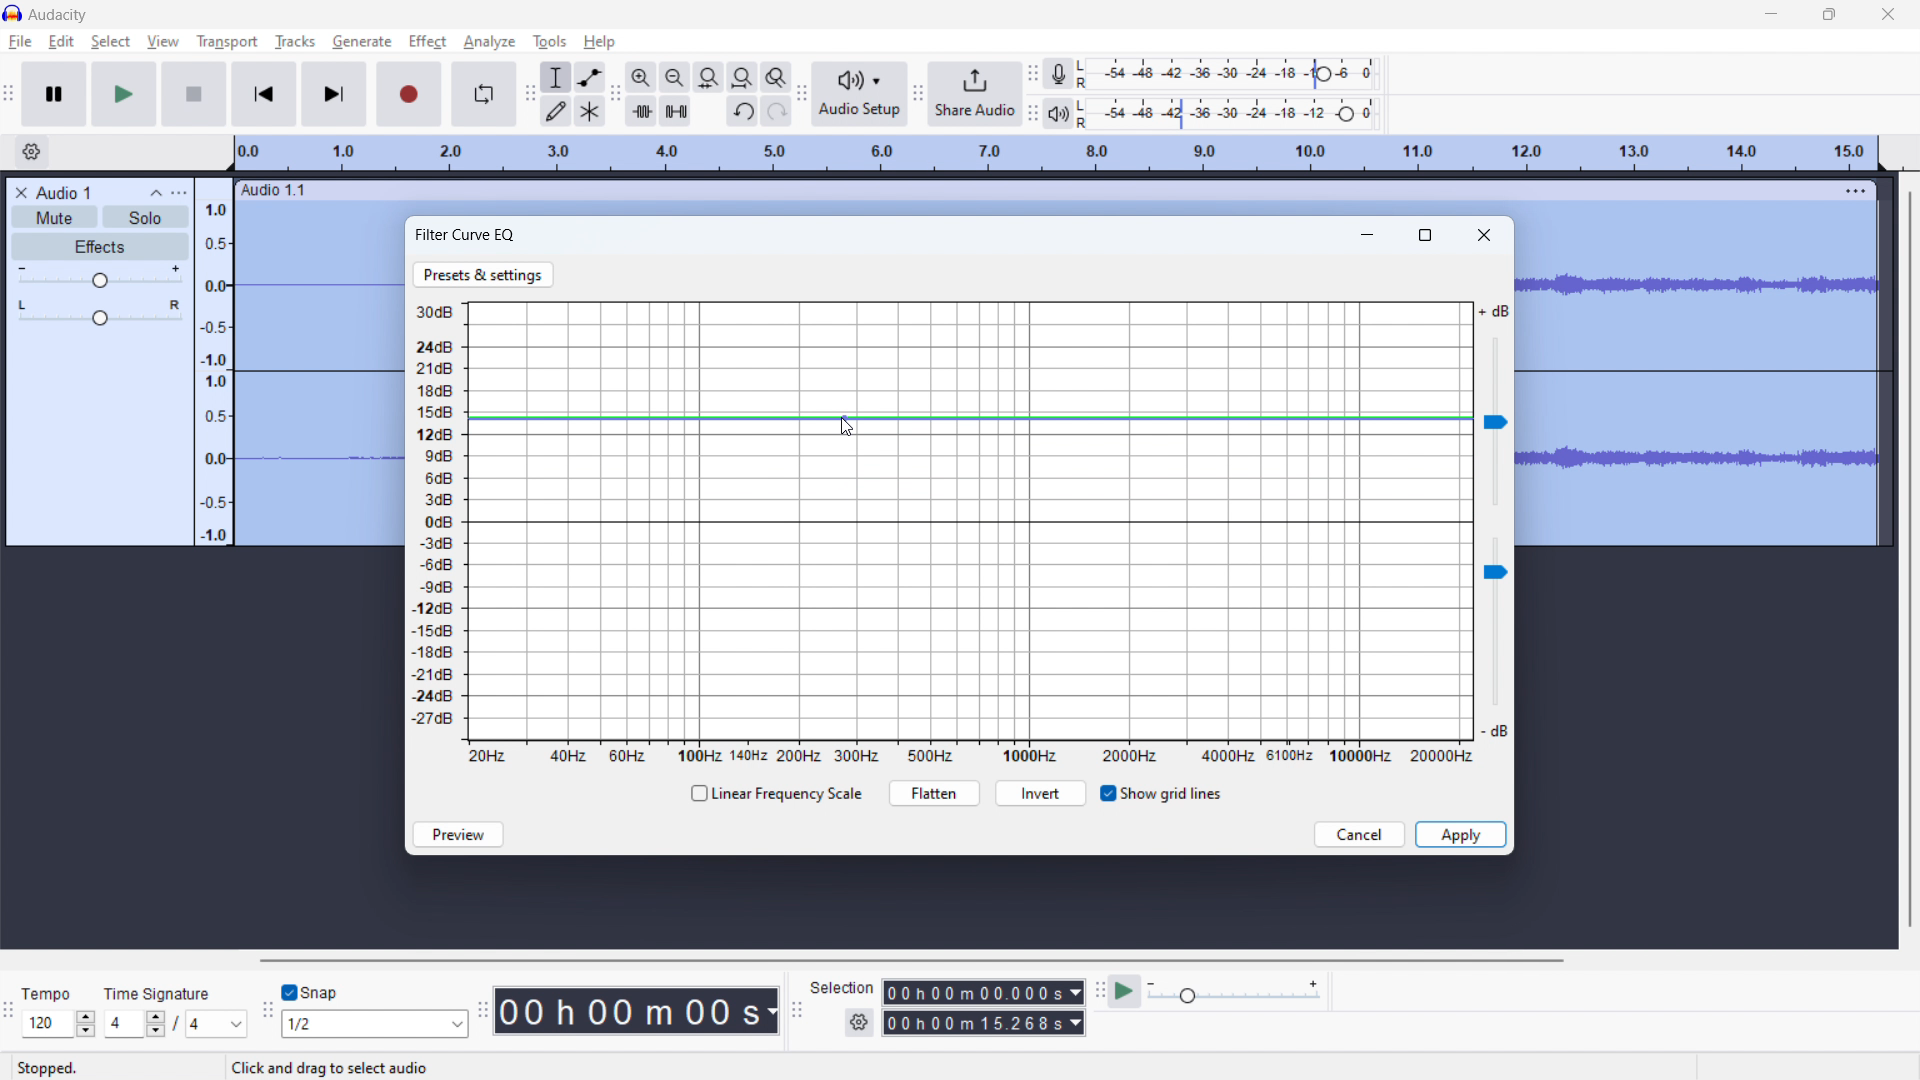  Describe the element at coordinates (195, 94) in the screenshot. I see `stop` at that location.